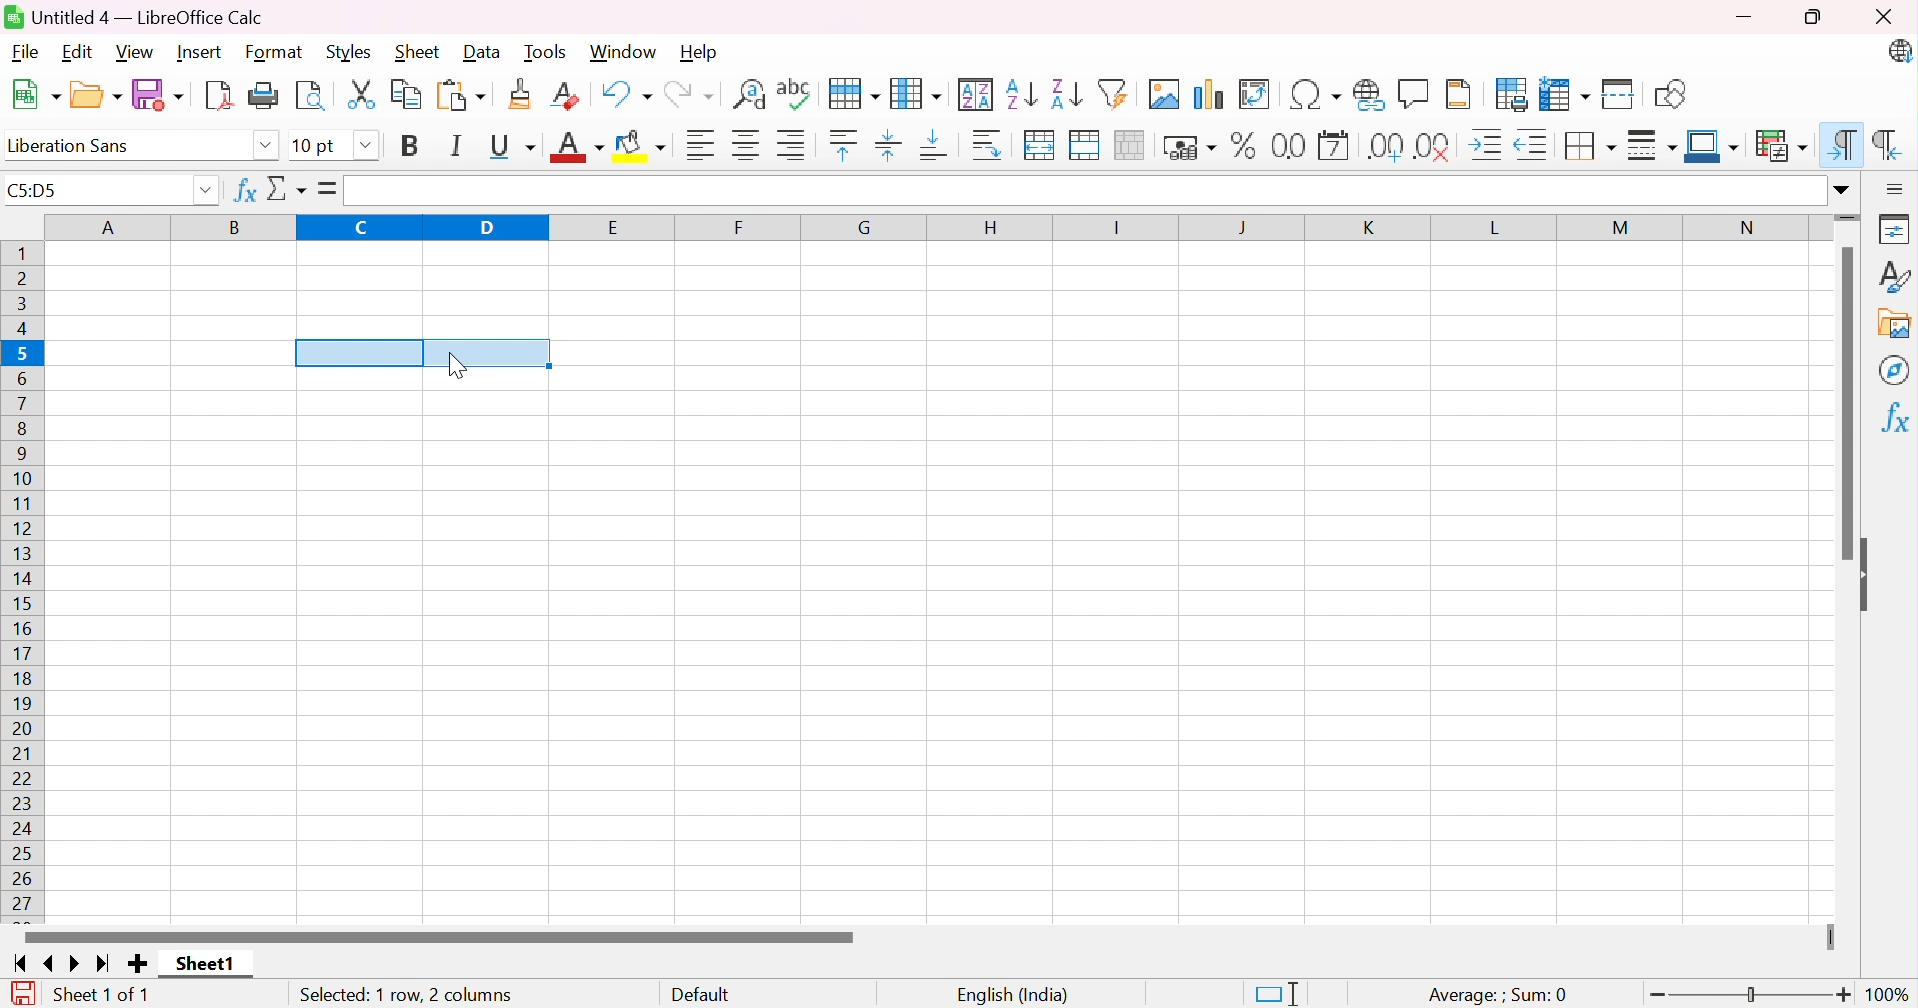 Image resolution: width=1918 pixels, height=1008 pixels. Describe the element at coordinates (316, 145) in the screenshot. I see `10 pt` at that location.